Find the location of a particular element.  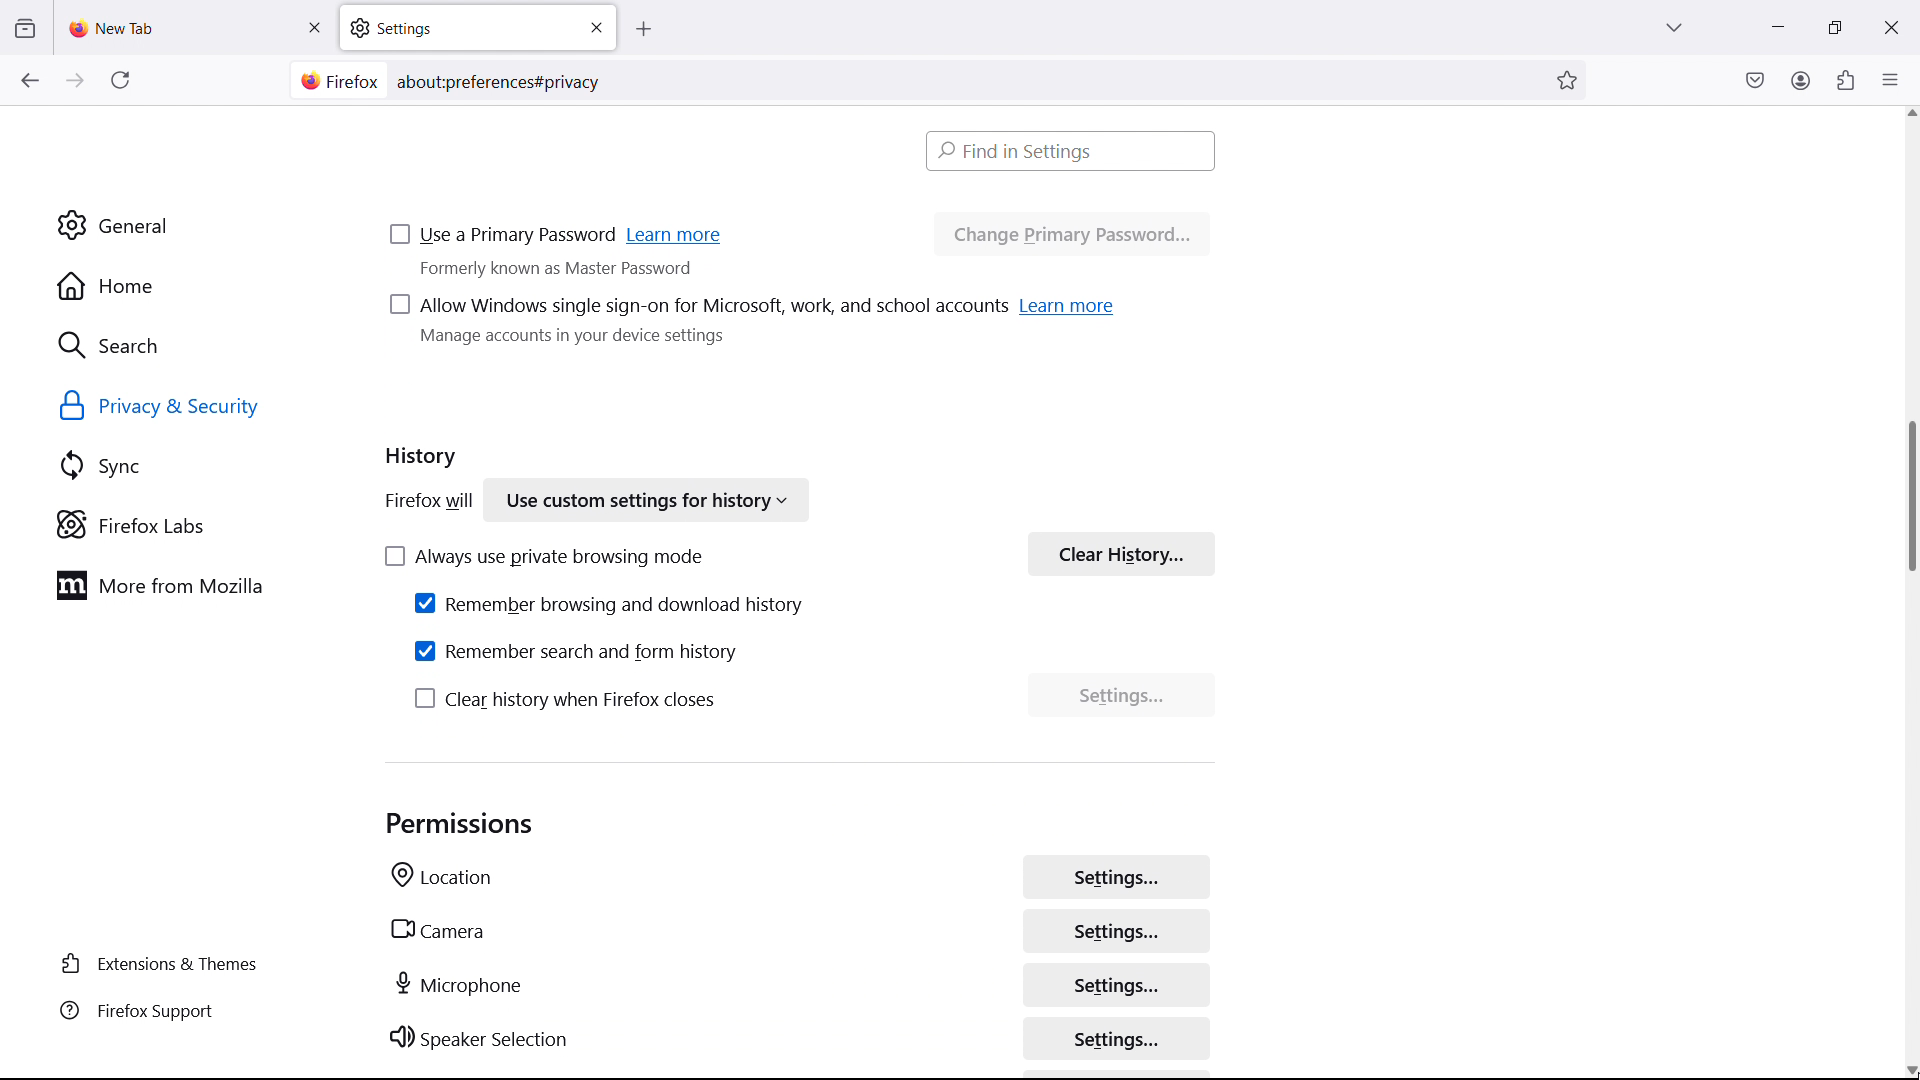

learn more about single sign-in is located at coordinates (1069, 302).